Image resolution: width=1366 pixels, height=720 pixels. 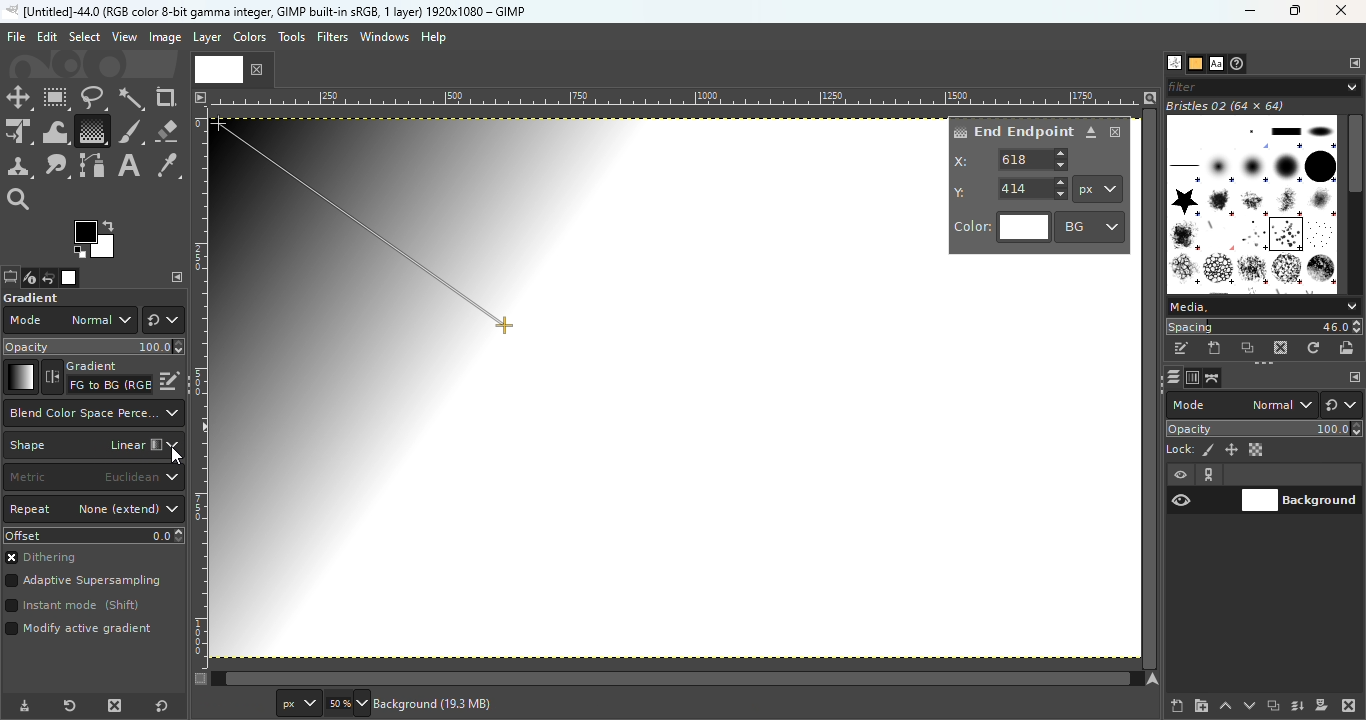 What do you see at coordinates (125, 37) in the screenshot?
I see `View` at bounding box center [125, 37].